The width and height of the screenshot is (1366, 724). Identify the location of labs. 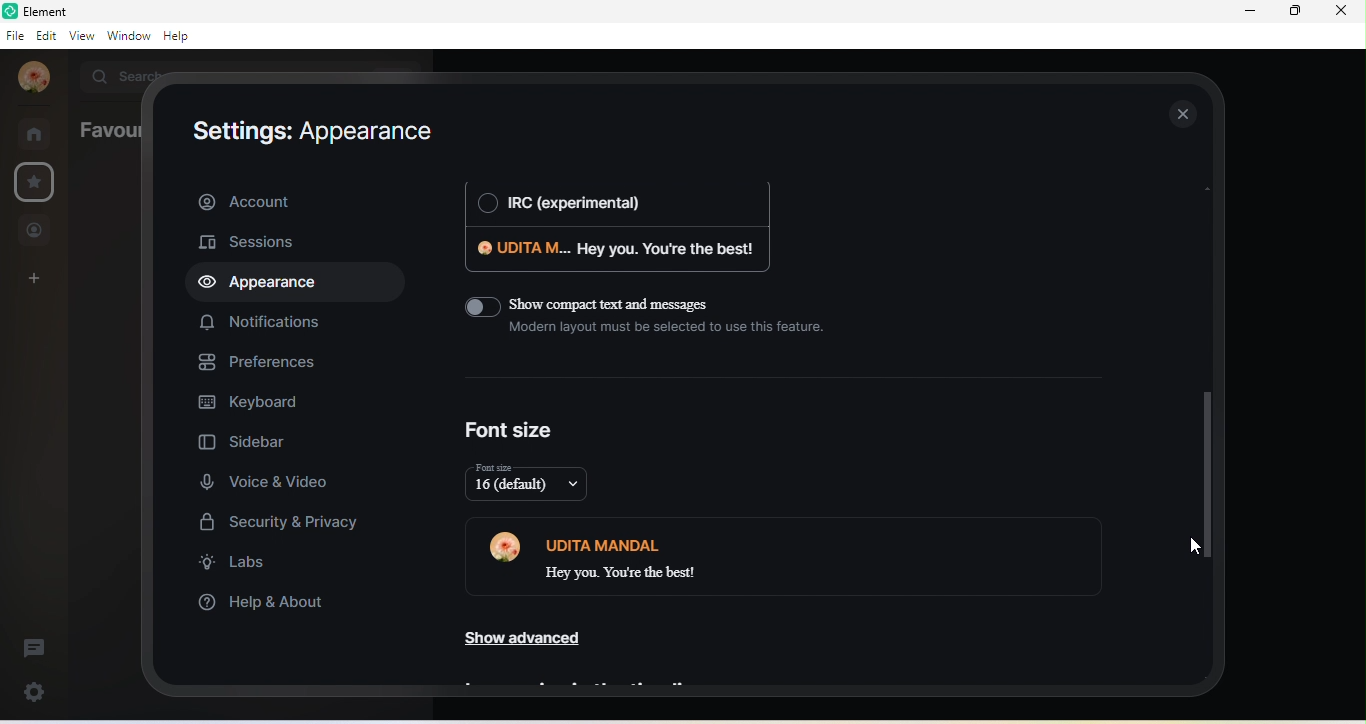
(238, 566).